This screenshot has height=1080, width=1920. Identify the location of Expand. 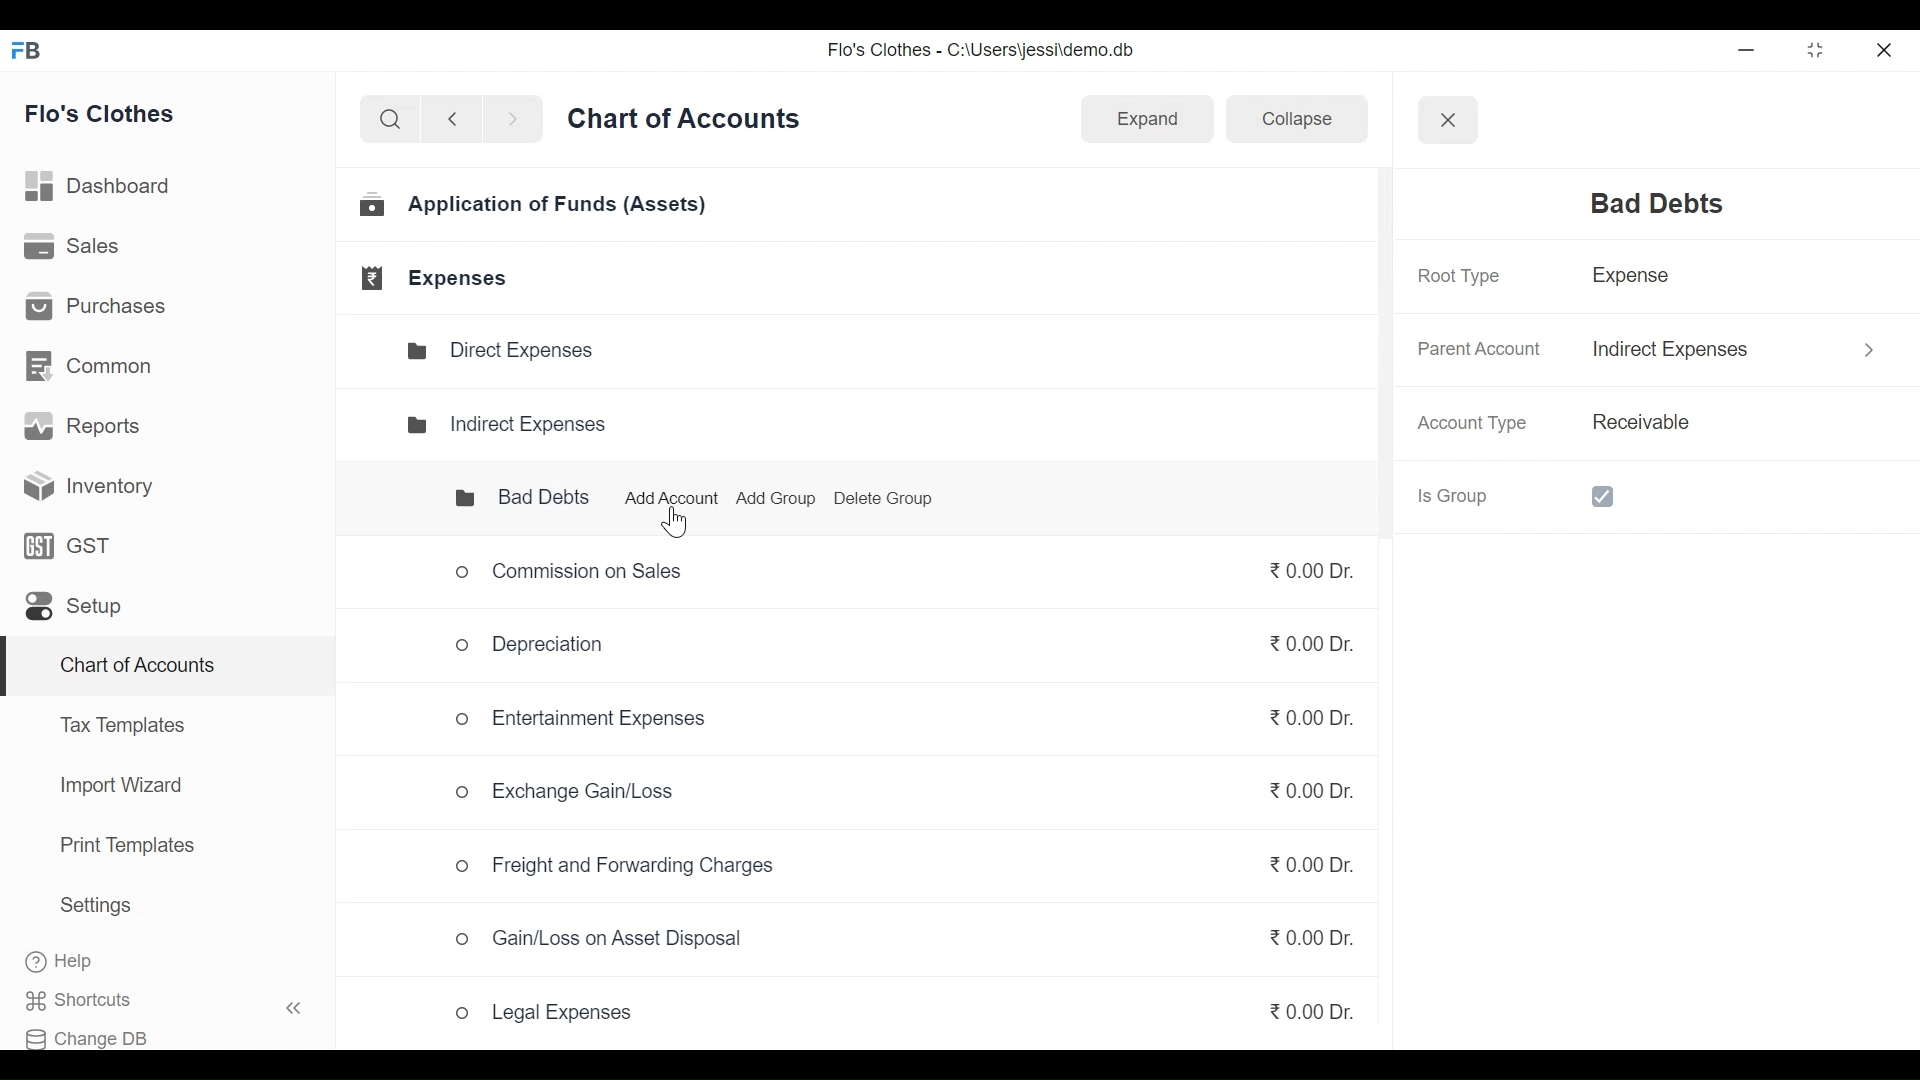
(1146, 118).